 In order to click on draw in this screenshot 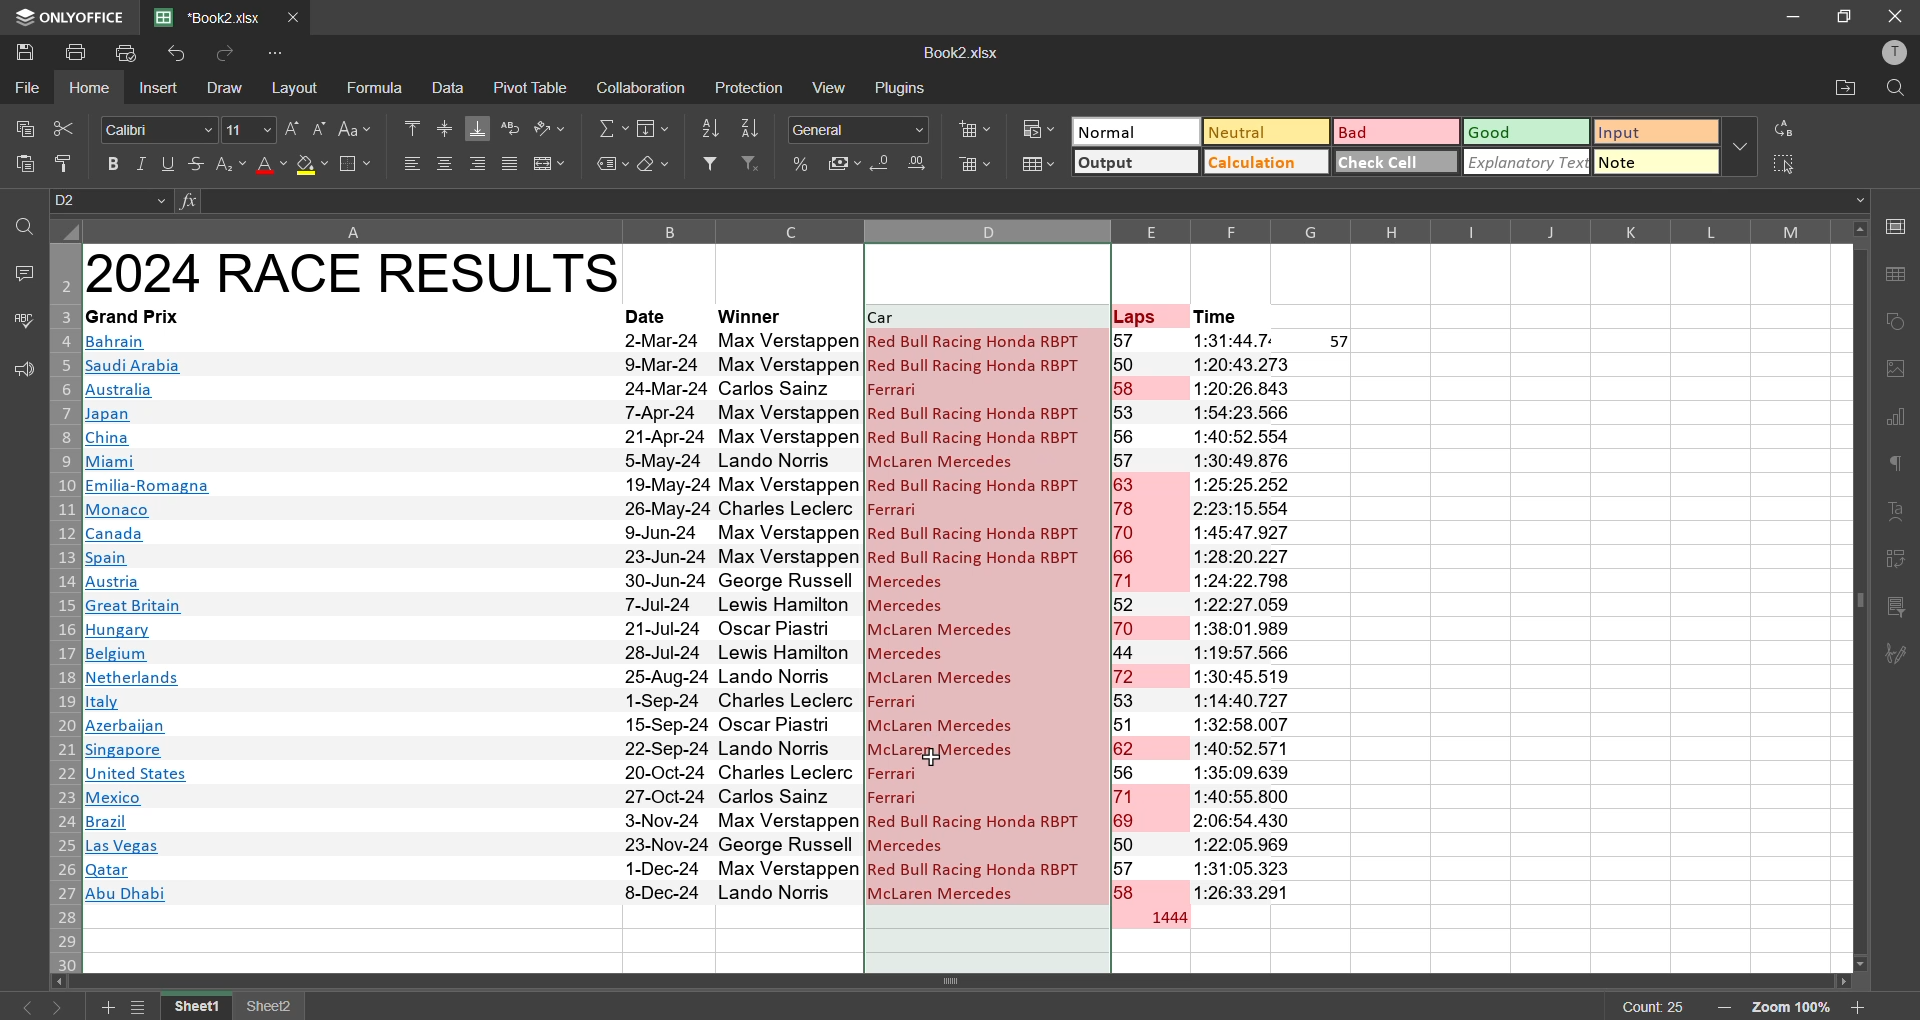, I will do `click(222, 87)`.